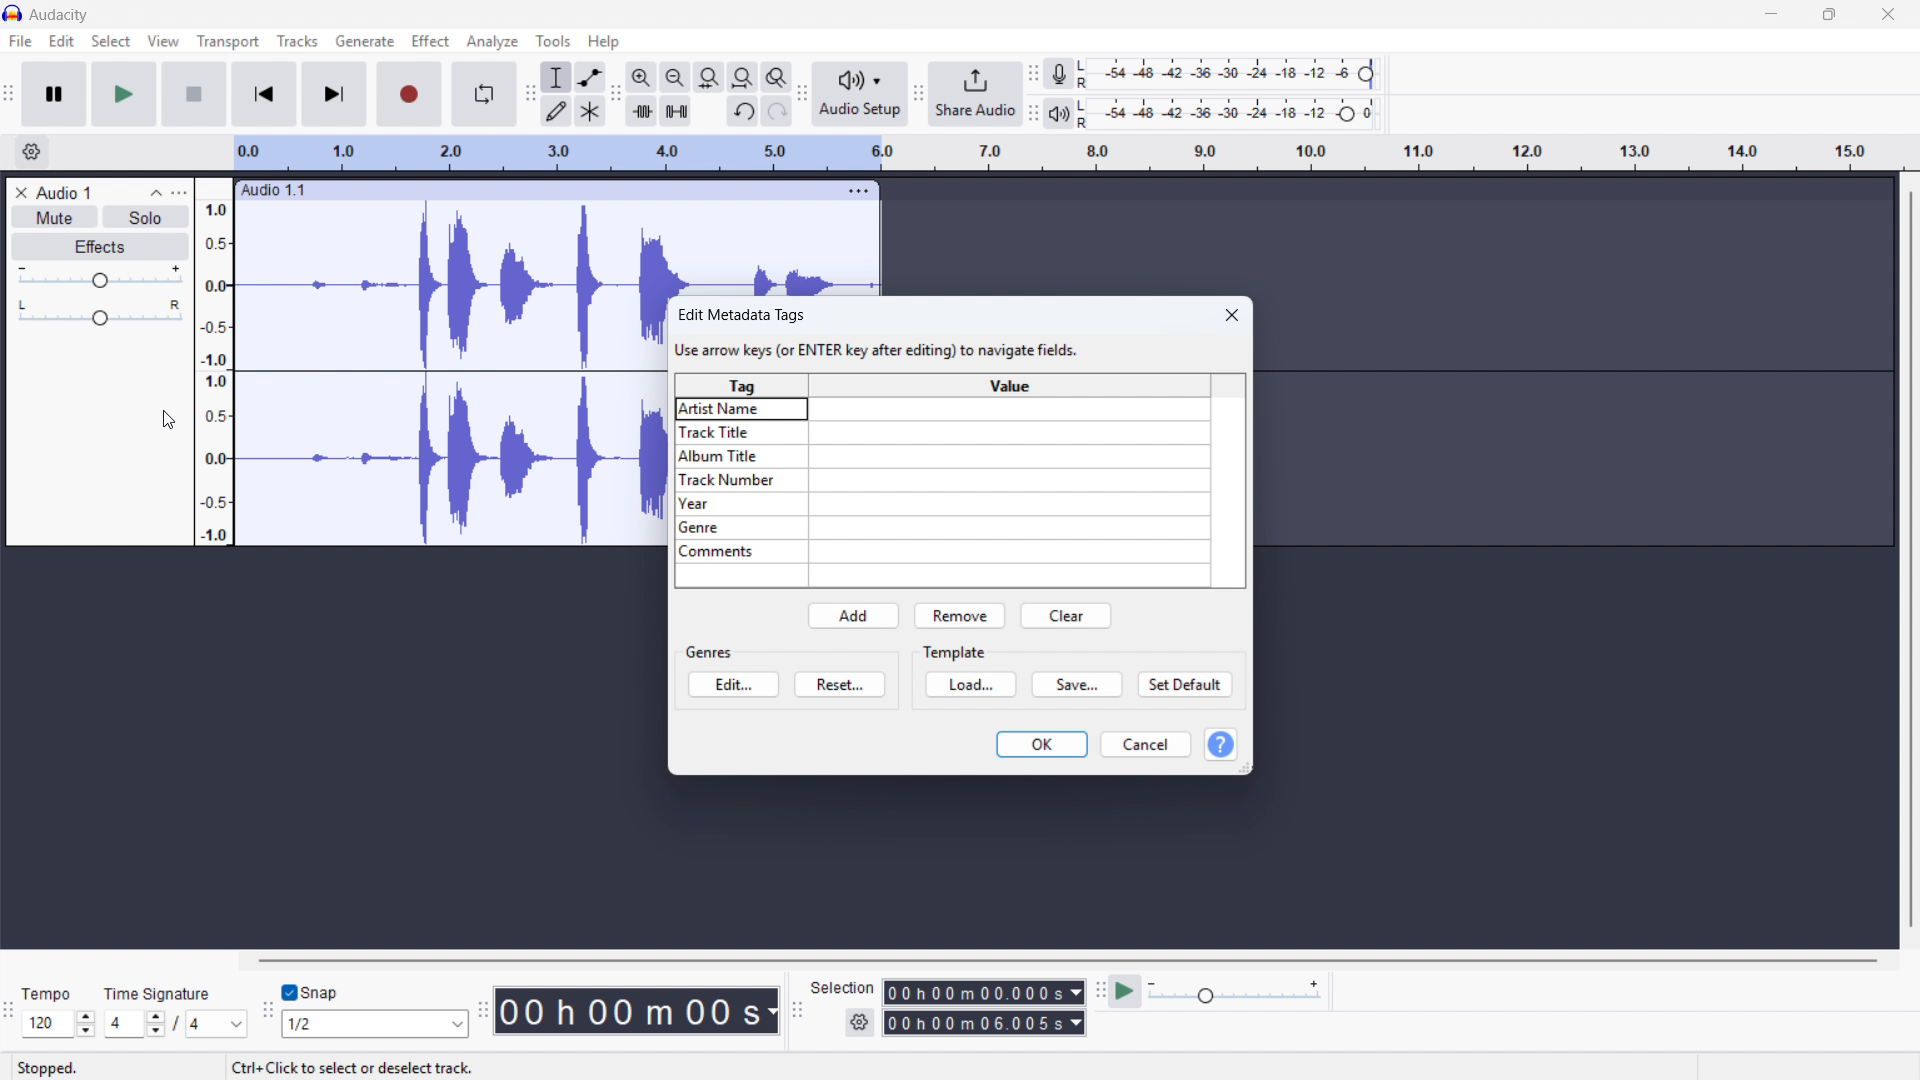  I want to click on add, so click(855, 616).